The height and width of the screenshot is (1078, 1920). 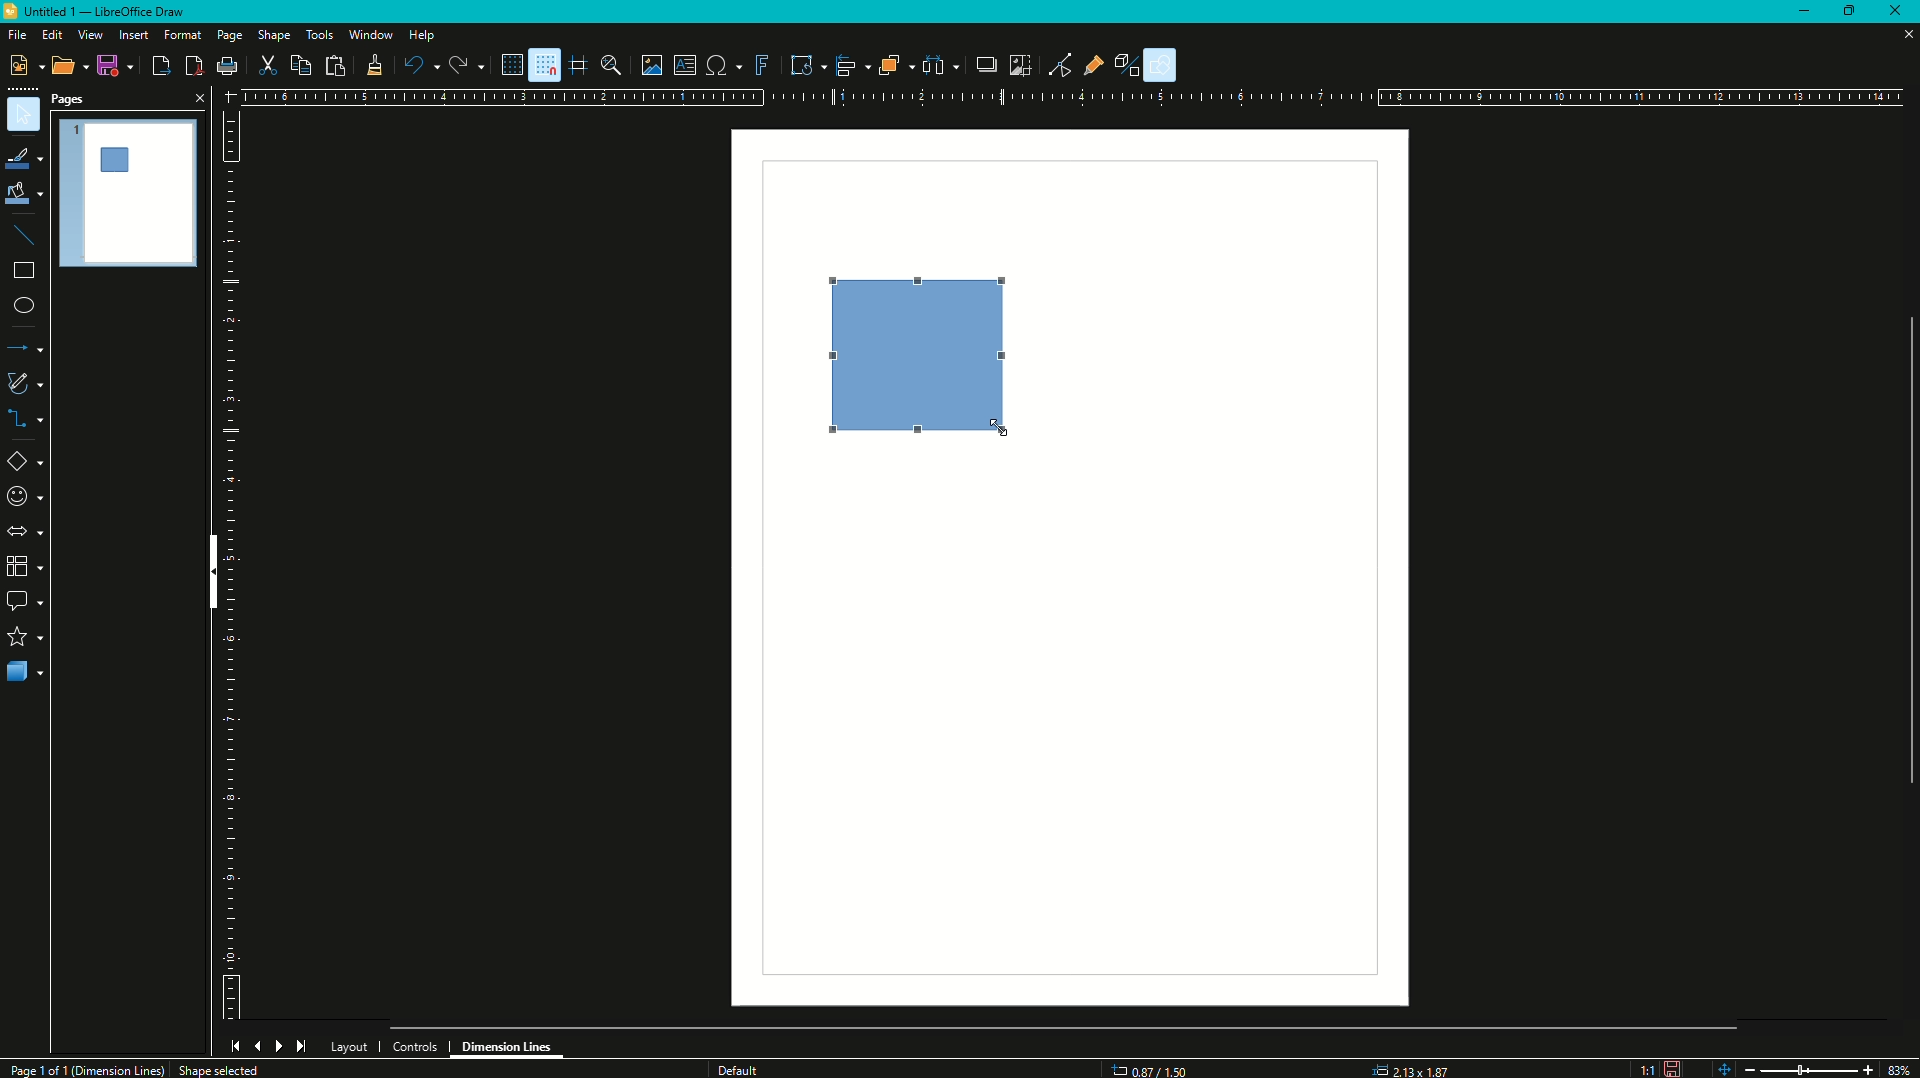 I want to click on Text Bubbles, so click(x=26, y=603).